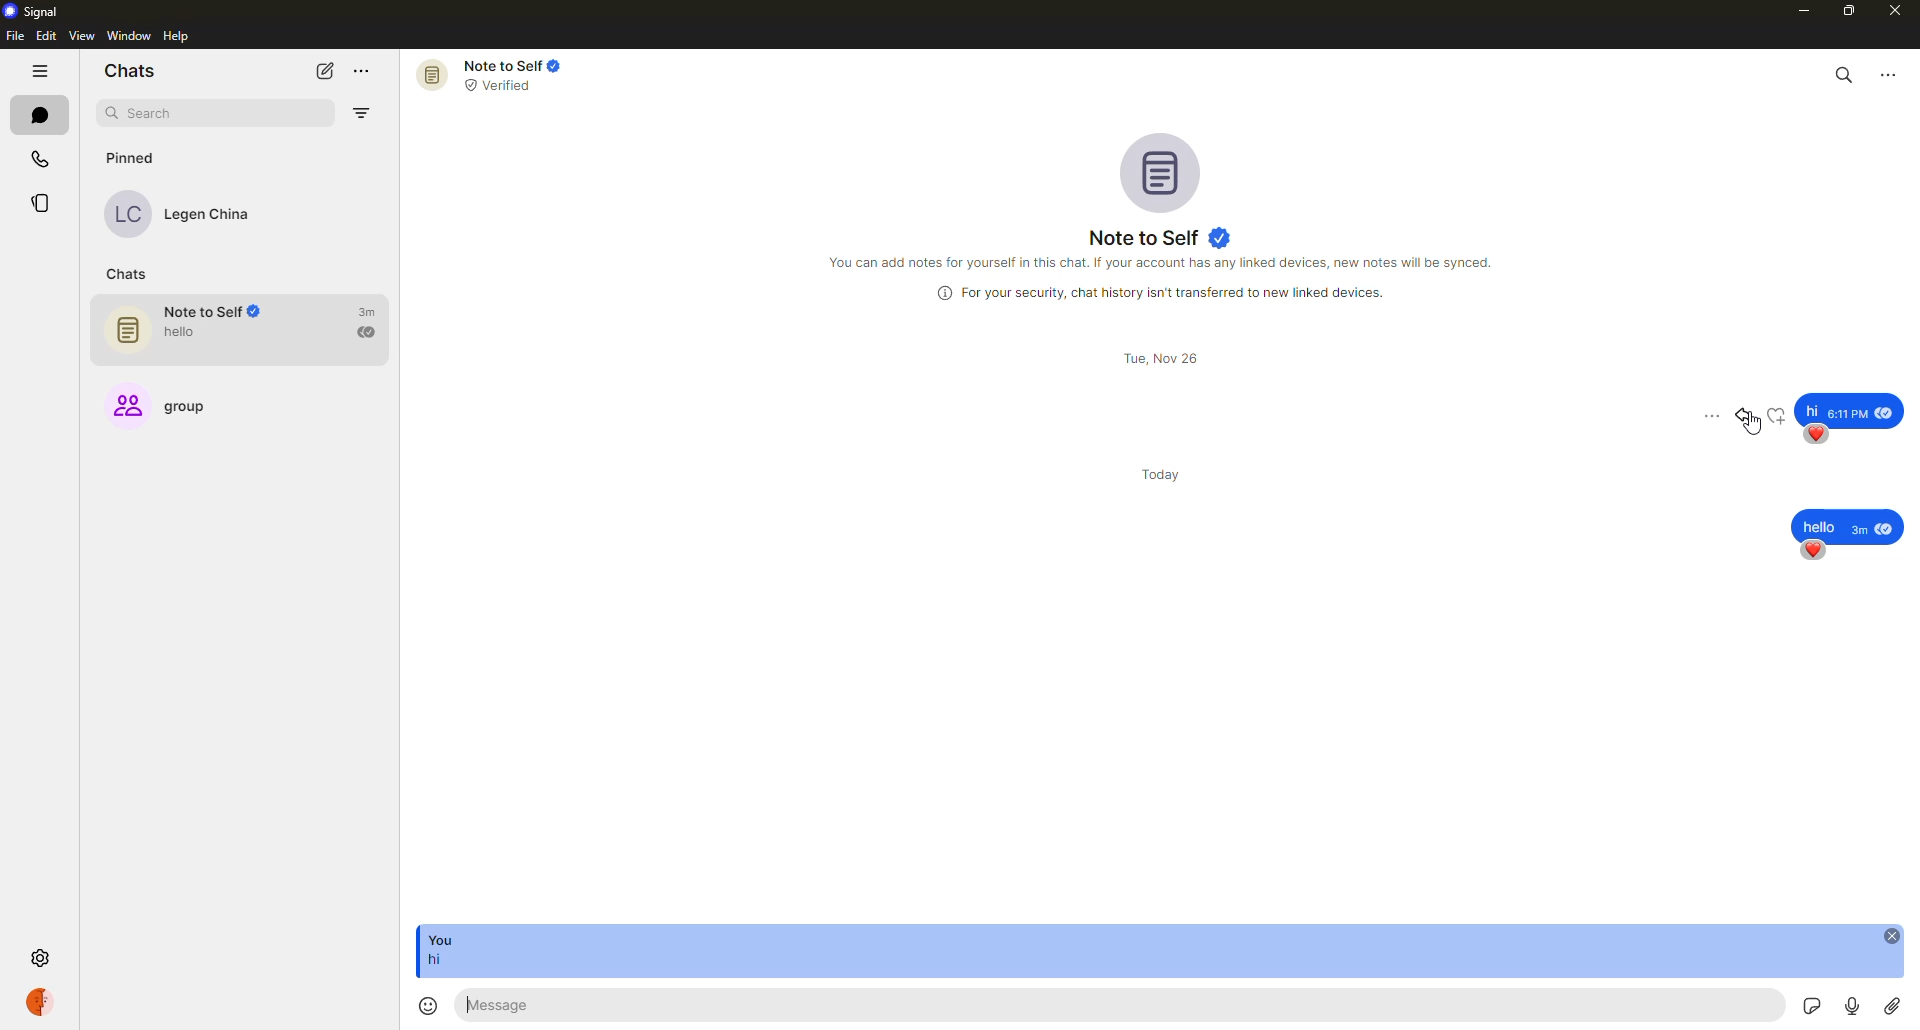  I want to click on message reply, so click(457, 951).